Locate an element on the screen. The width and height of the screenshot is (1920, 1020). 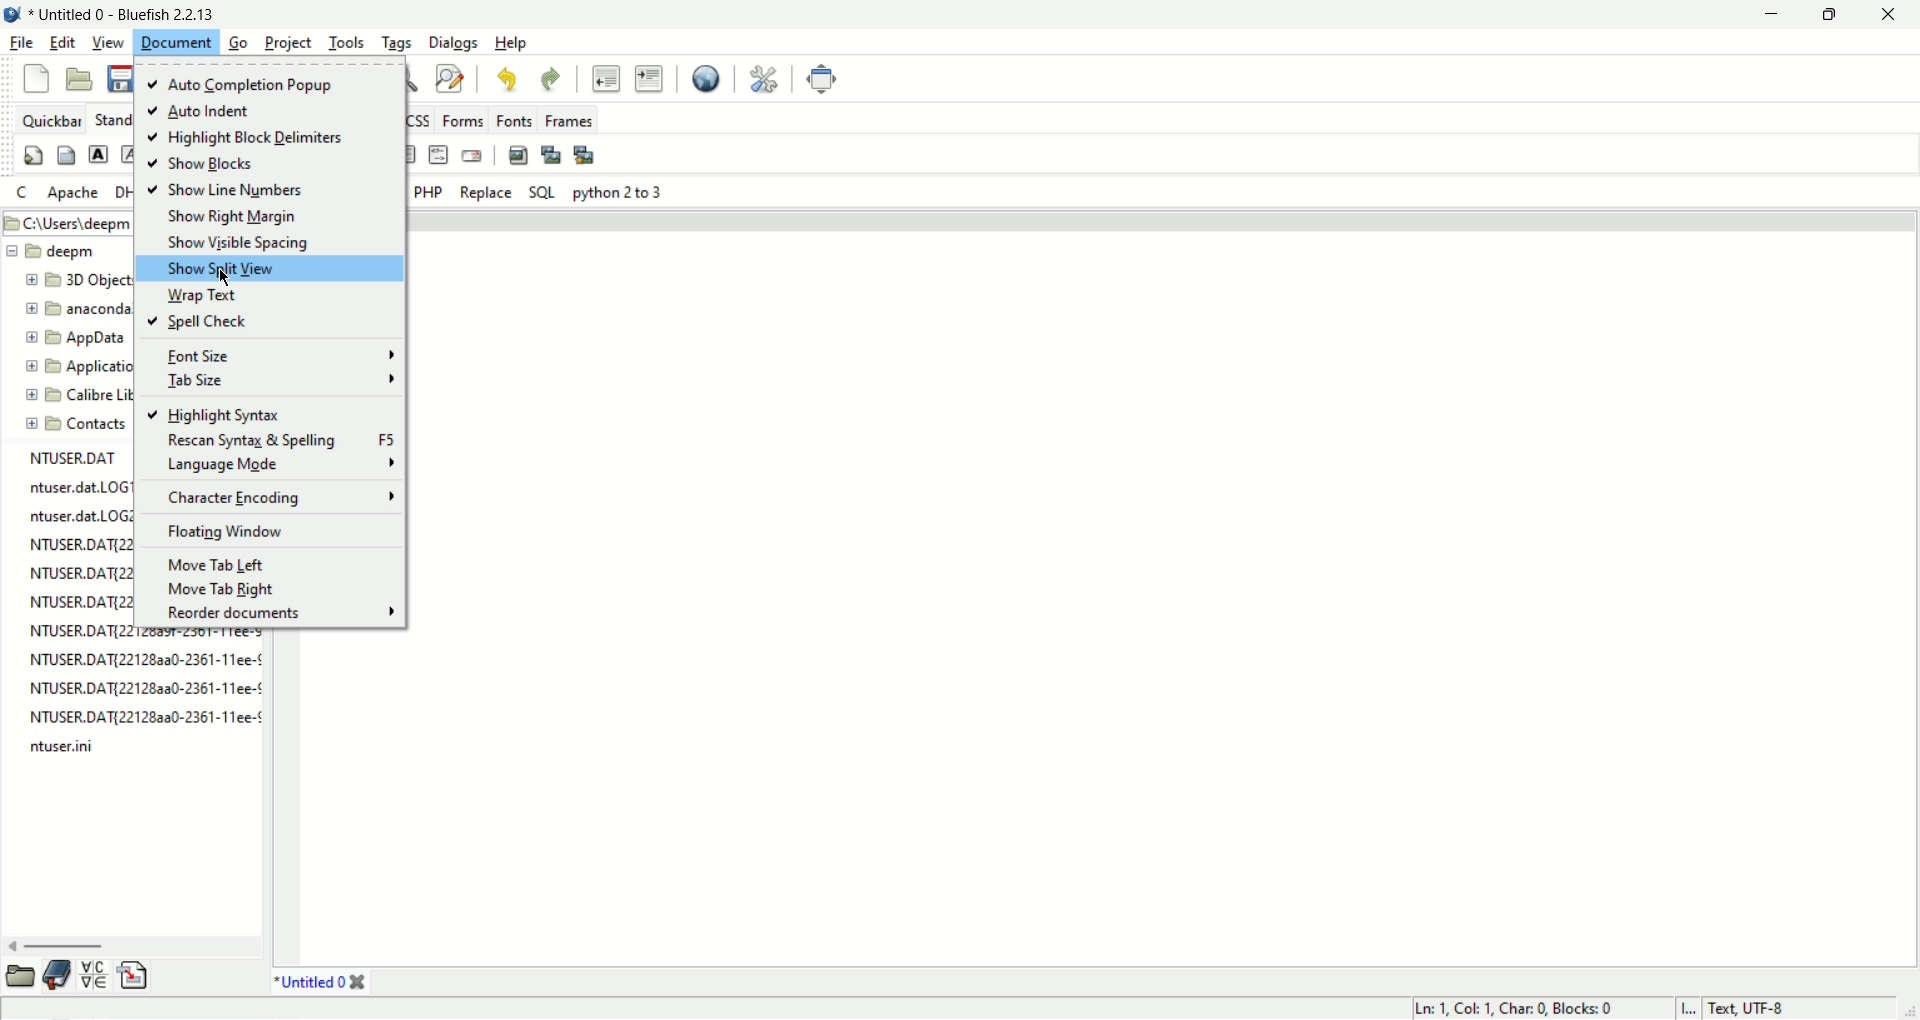
preferences is located at coordinates (766, 80).